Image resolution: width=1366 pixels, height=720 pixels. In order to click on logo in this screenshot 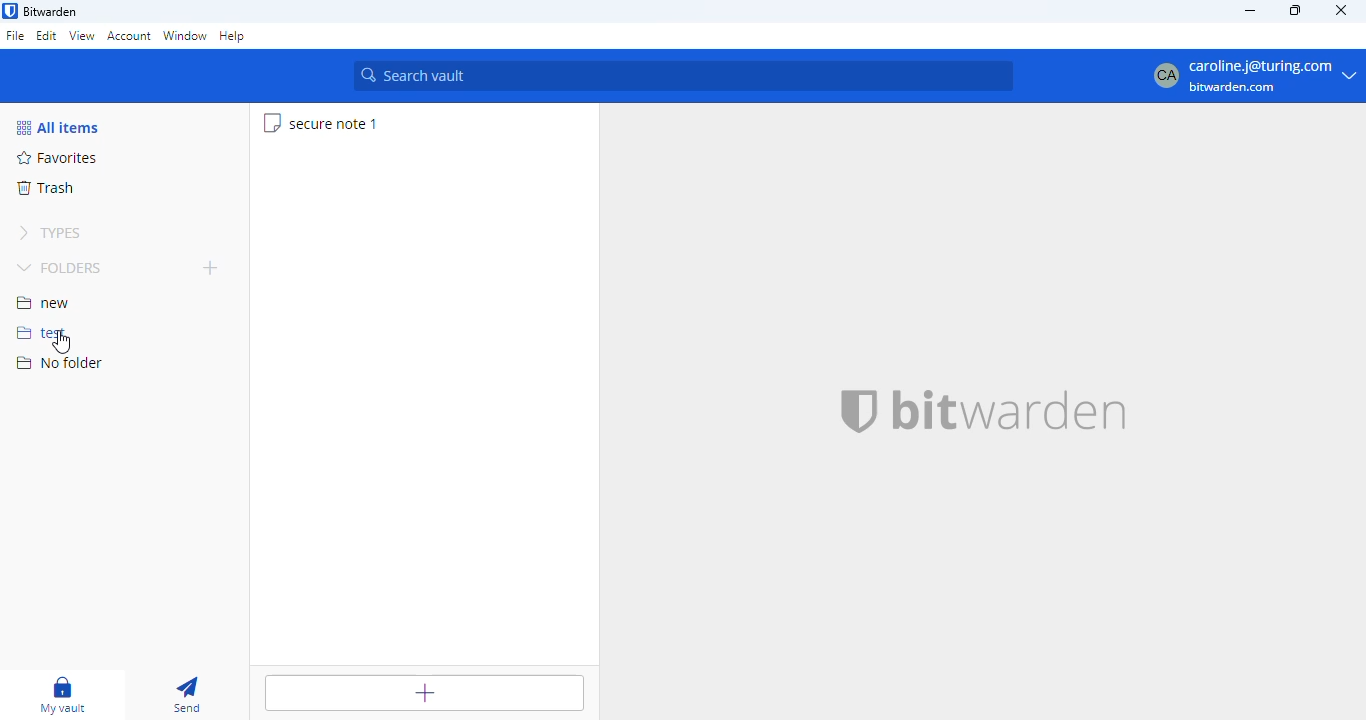, I will do `click(10, 11)`.